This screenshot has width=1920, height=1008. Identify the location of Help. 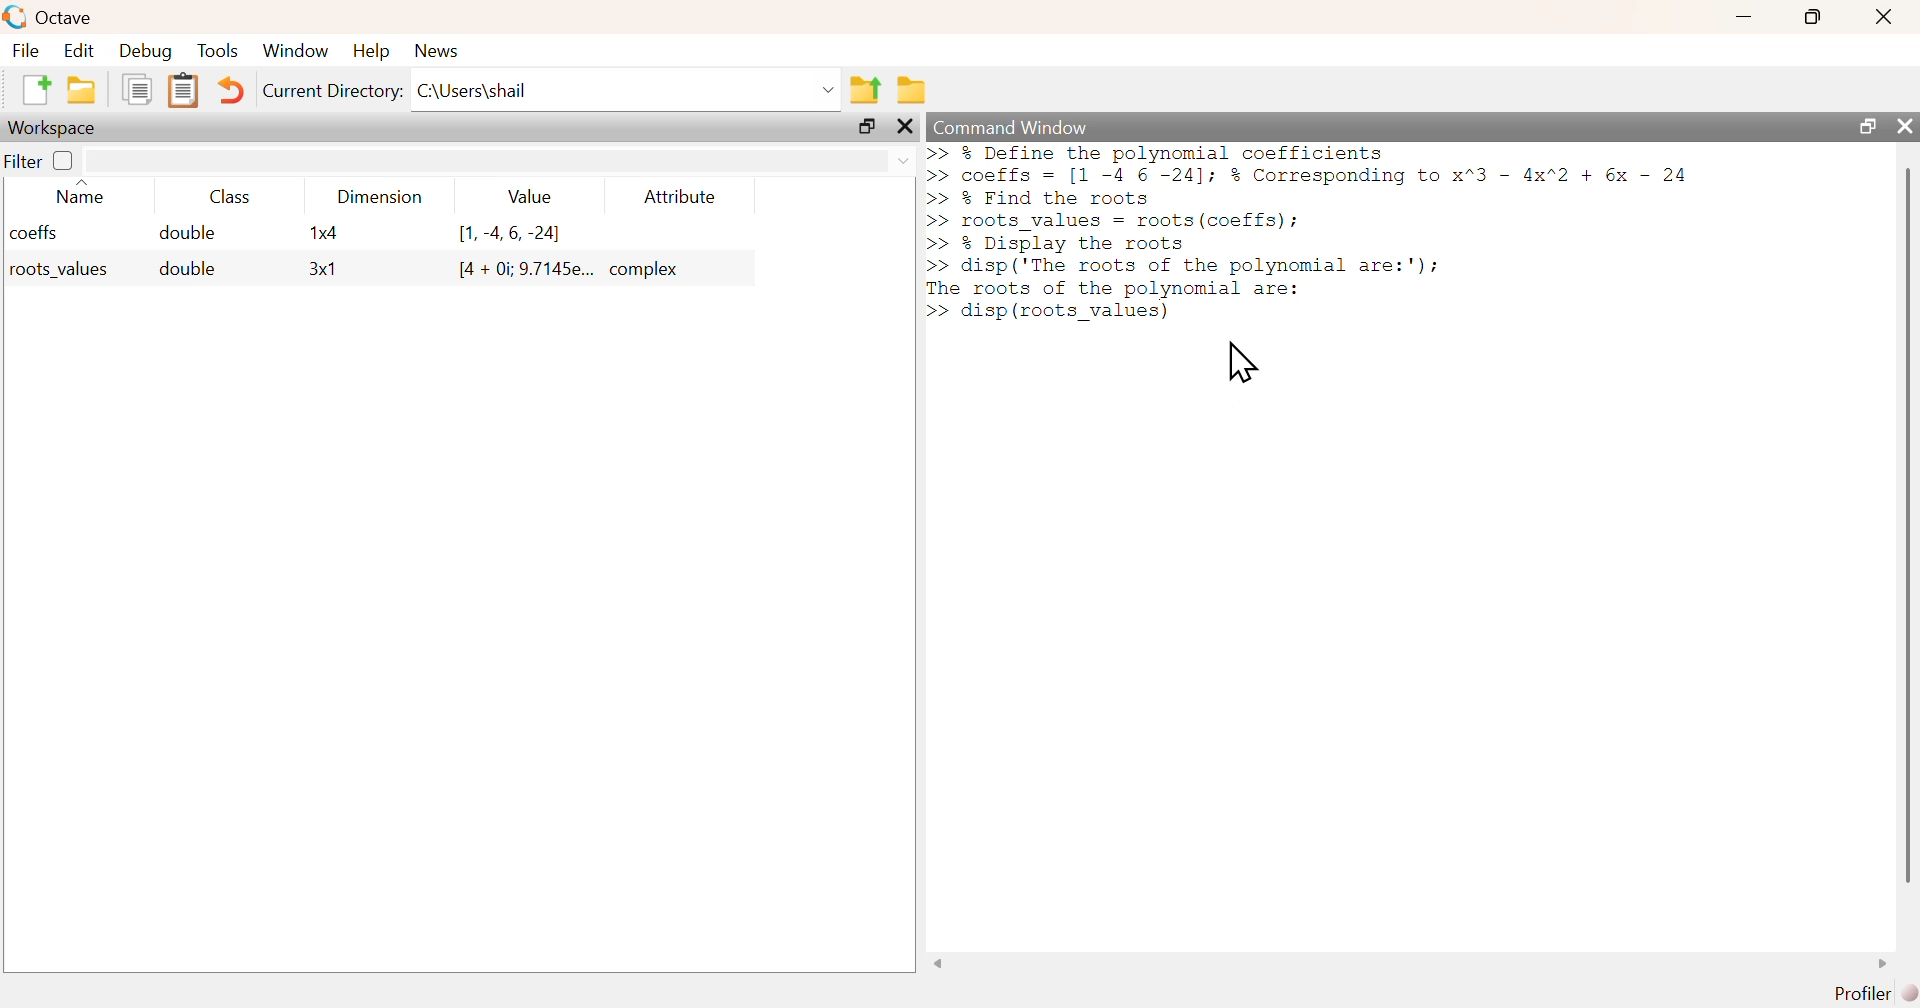
(369, 52).